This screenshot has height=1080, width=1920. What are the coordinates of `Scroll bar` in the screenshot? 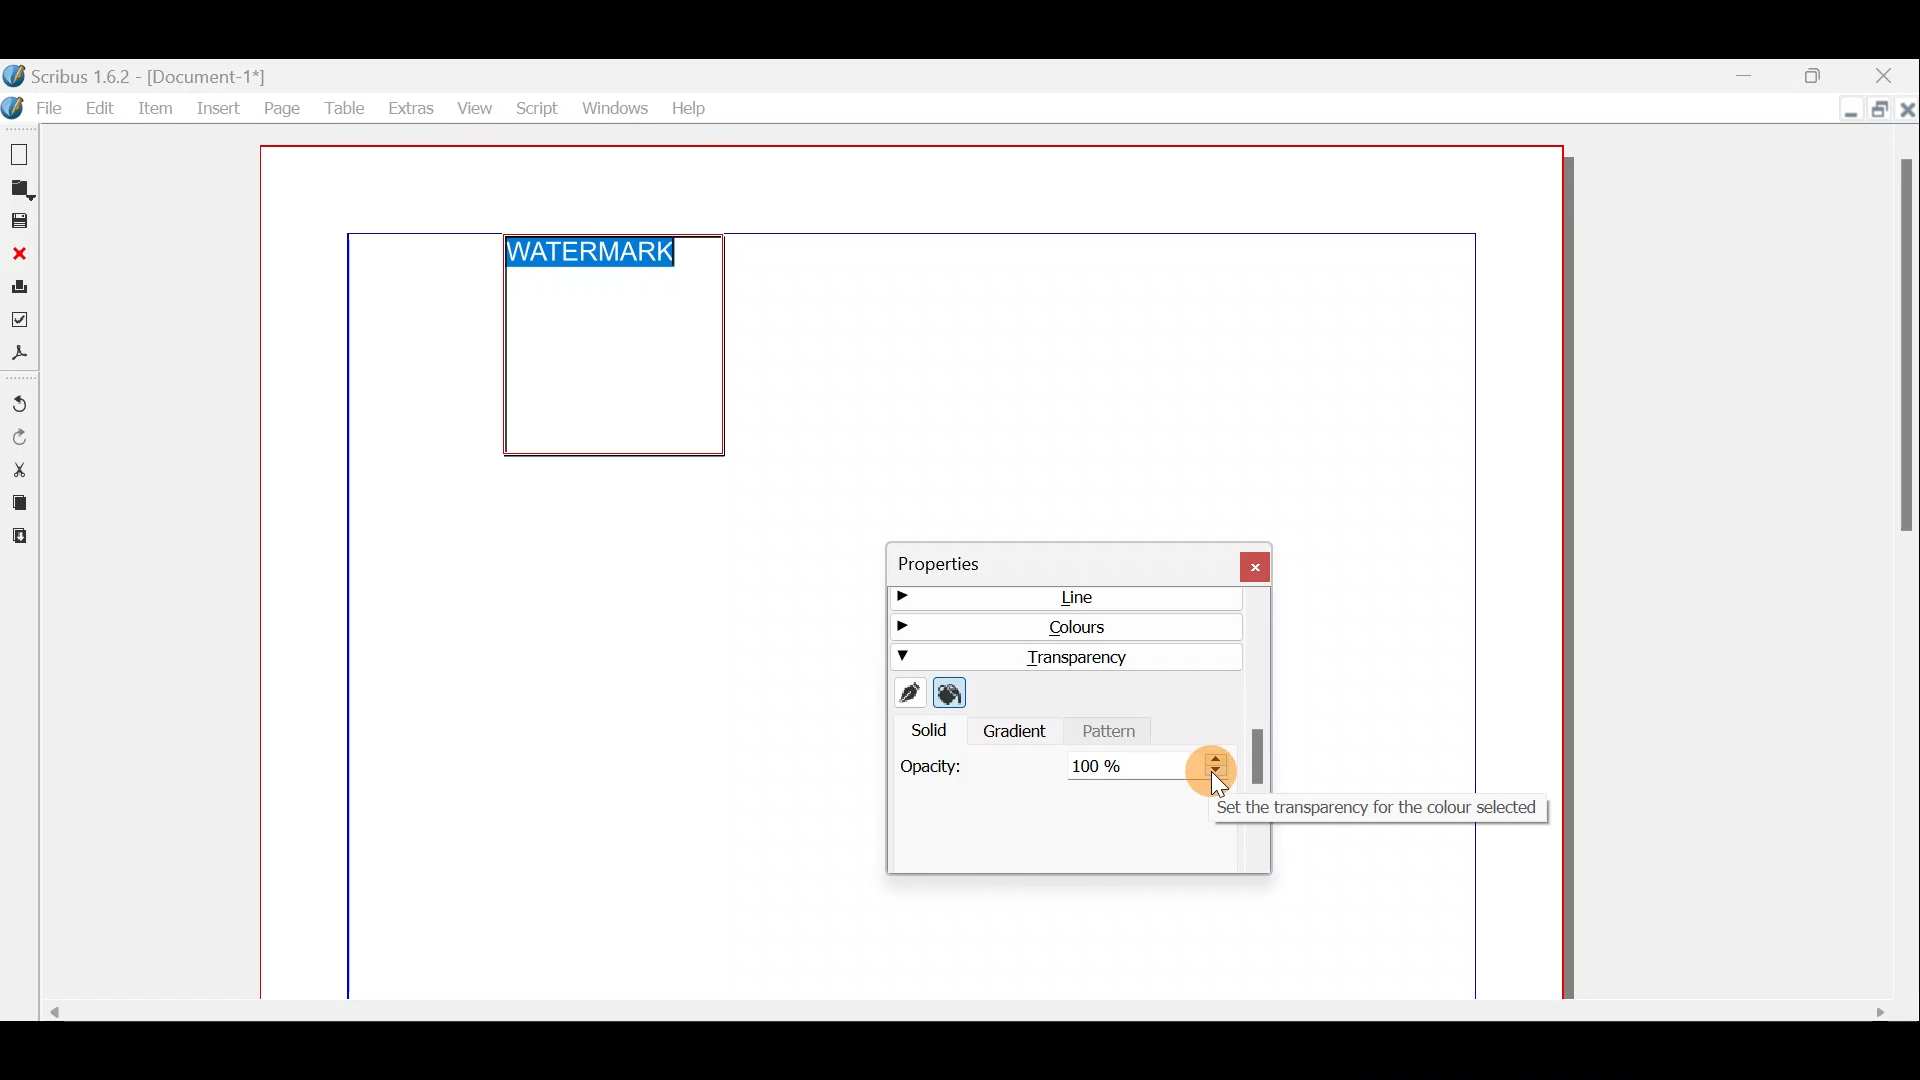 It's located at (1261, 755).